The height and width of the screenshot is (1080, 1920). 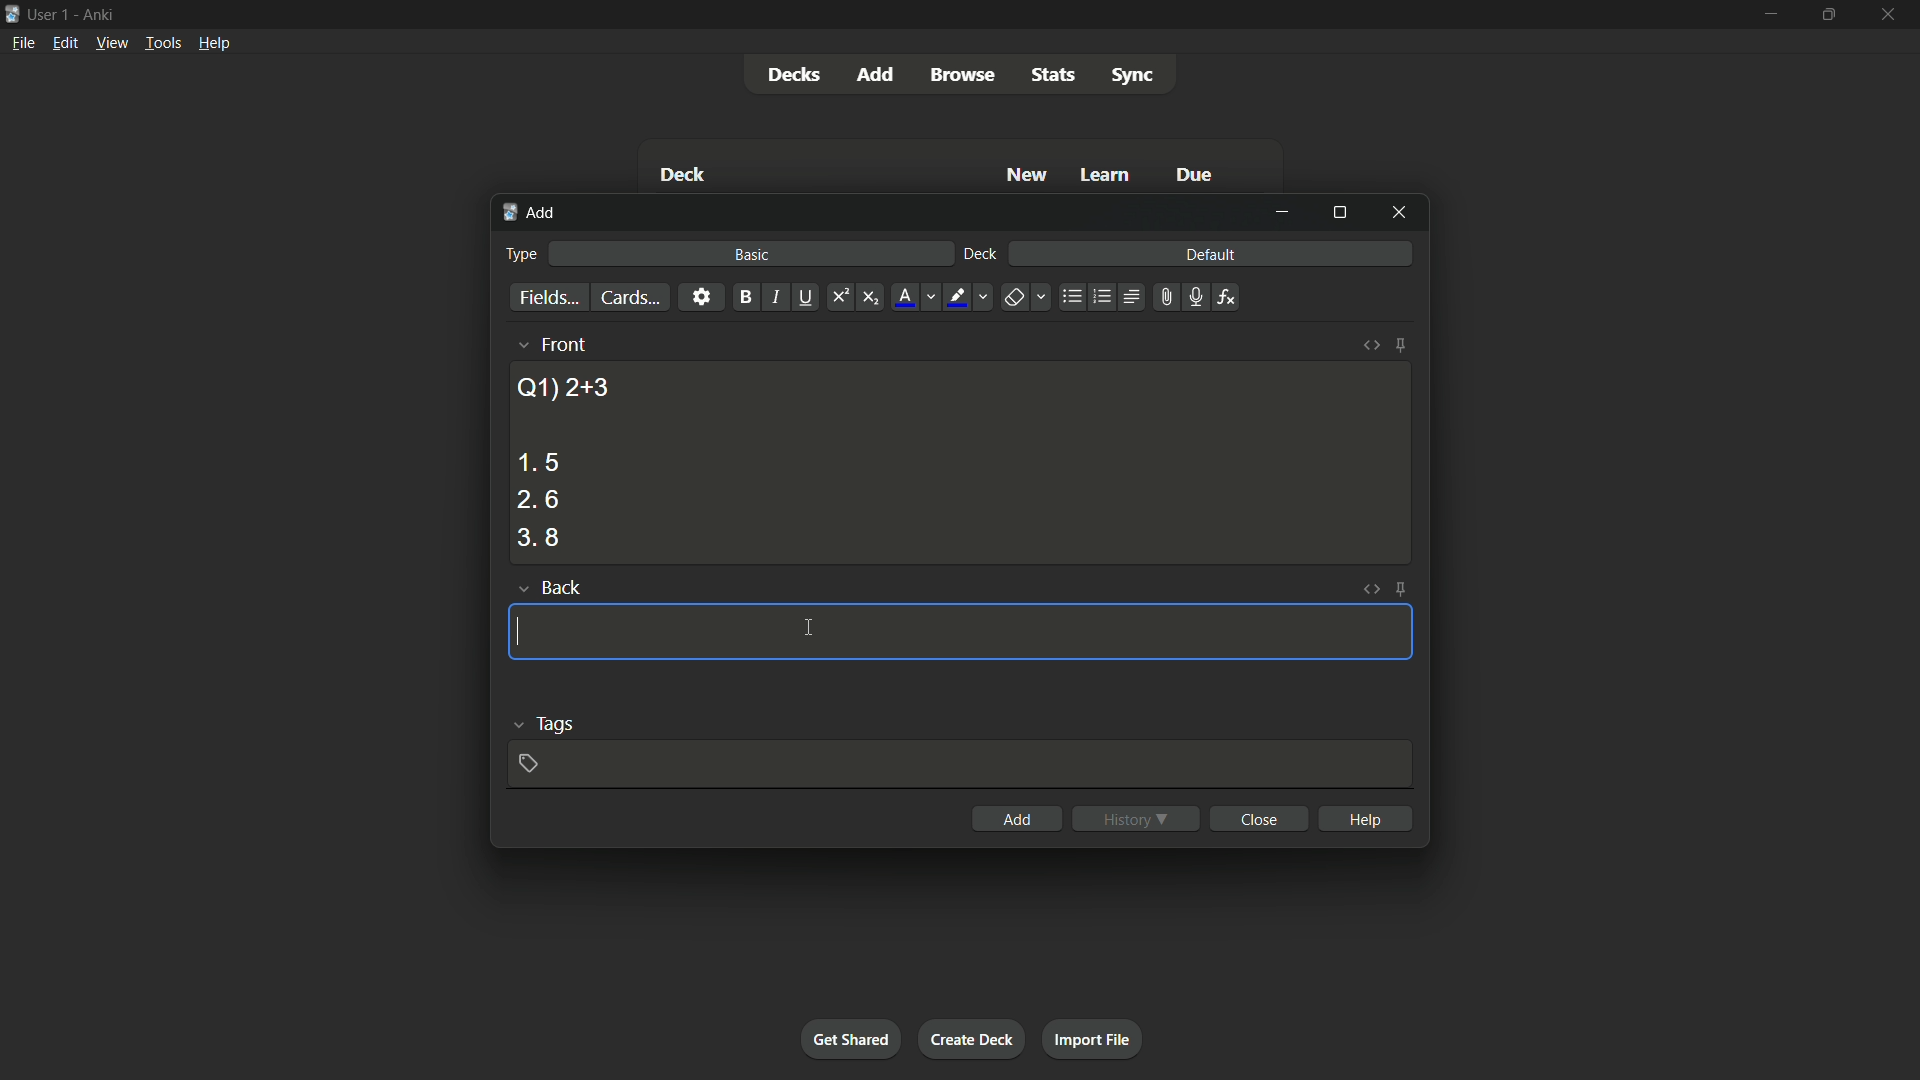 I want to click on maximize, so click(x=1339, y=212).